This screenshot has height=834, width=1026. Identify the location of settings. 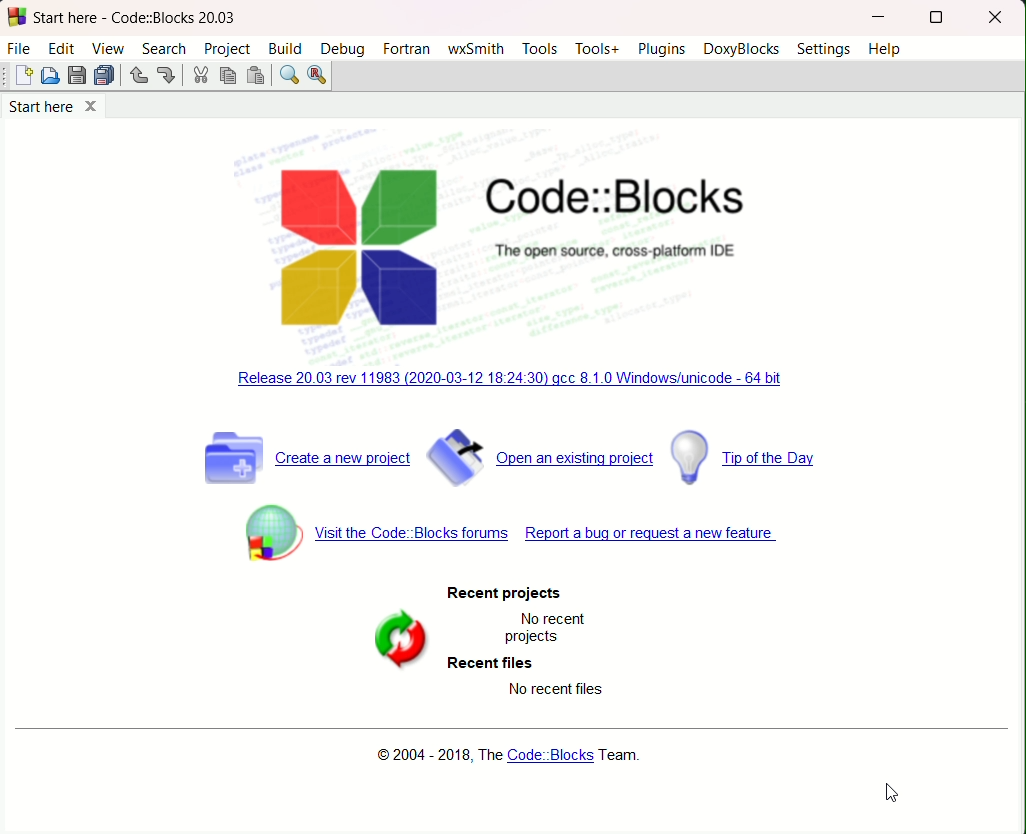
(826, 49).